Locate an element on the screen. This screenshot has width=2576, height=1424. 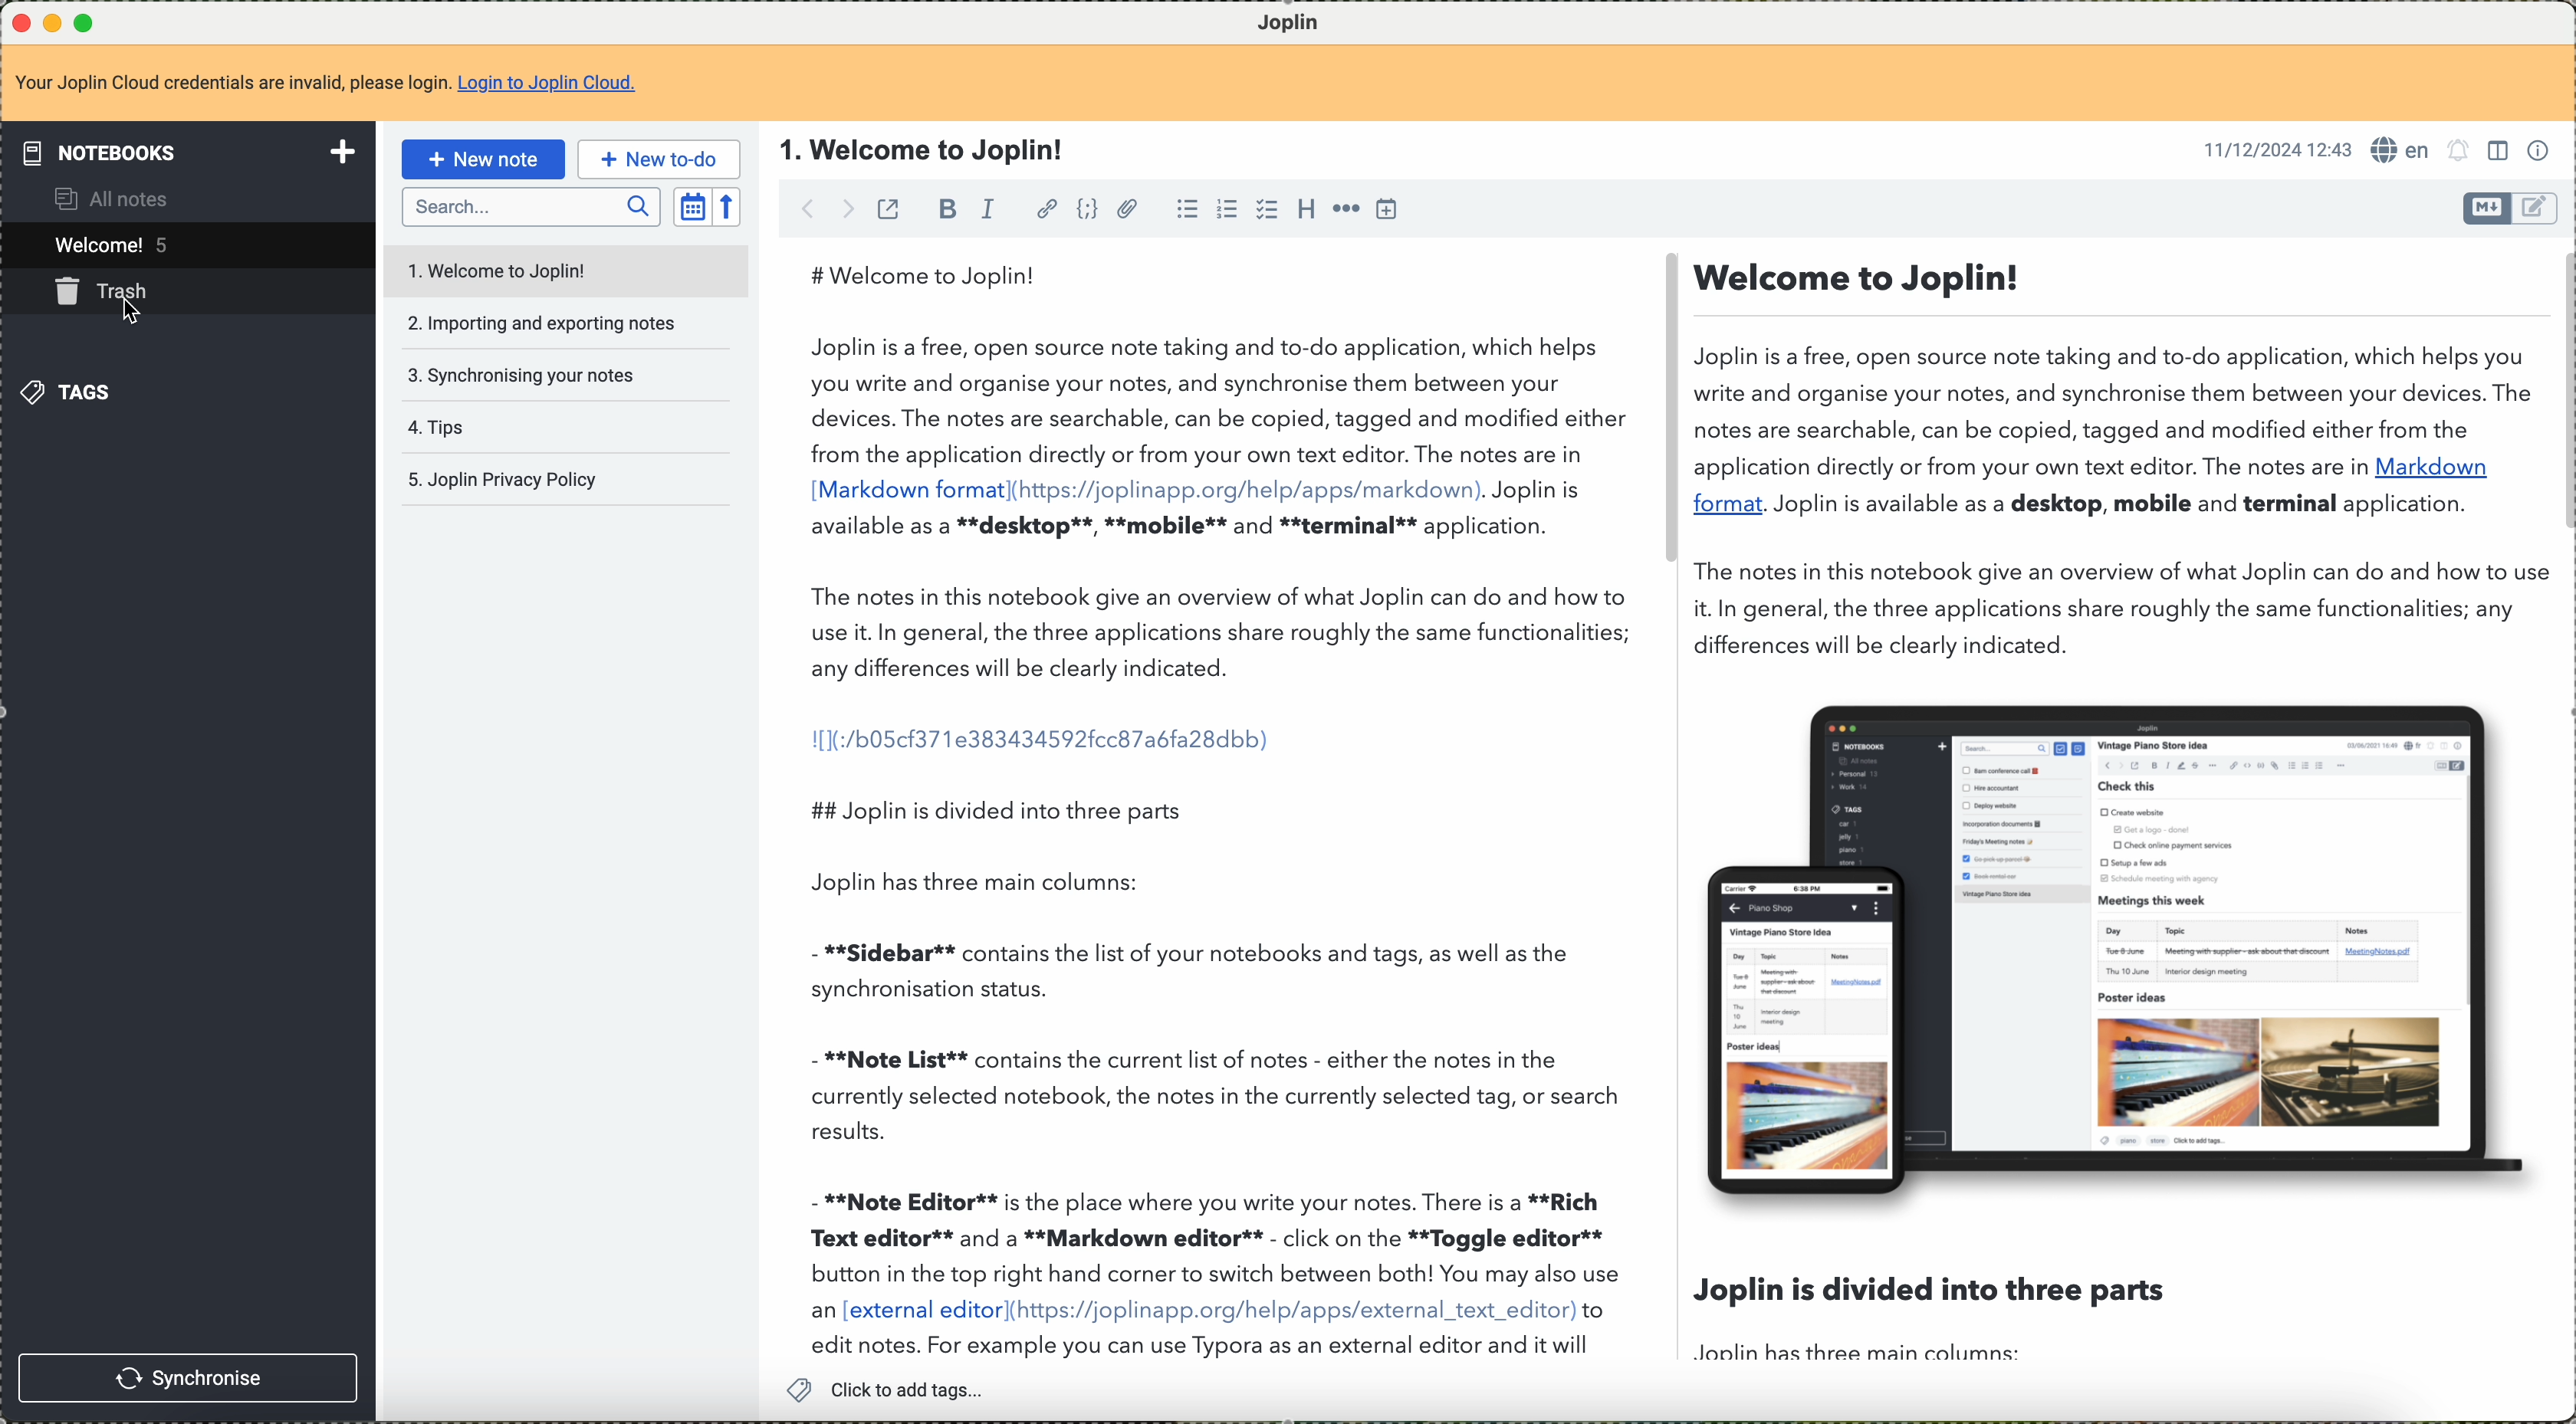
importing and exportin notes is located at coordinates (542, 325).